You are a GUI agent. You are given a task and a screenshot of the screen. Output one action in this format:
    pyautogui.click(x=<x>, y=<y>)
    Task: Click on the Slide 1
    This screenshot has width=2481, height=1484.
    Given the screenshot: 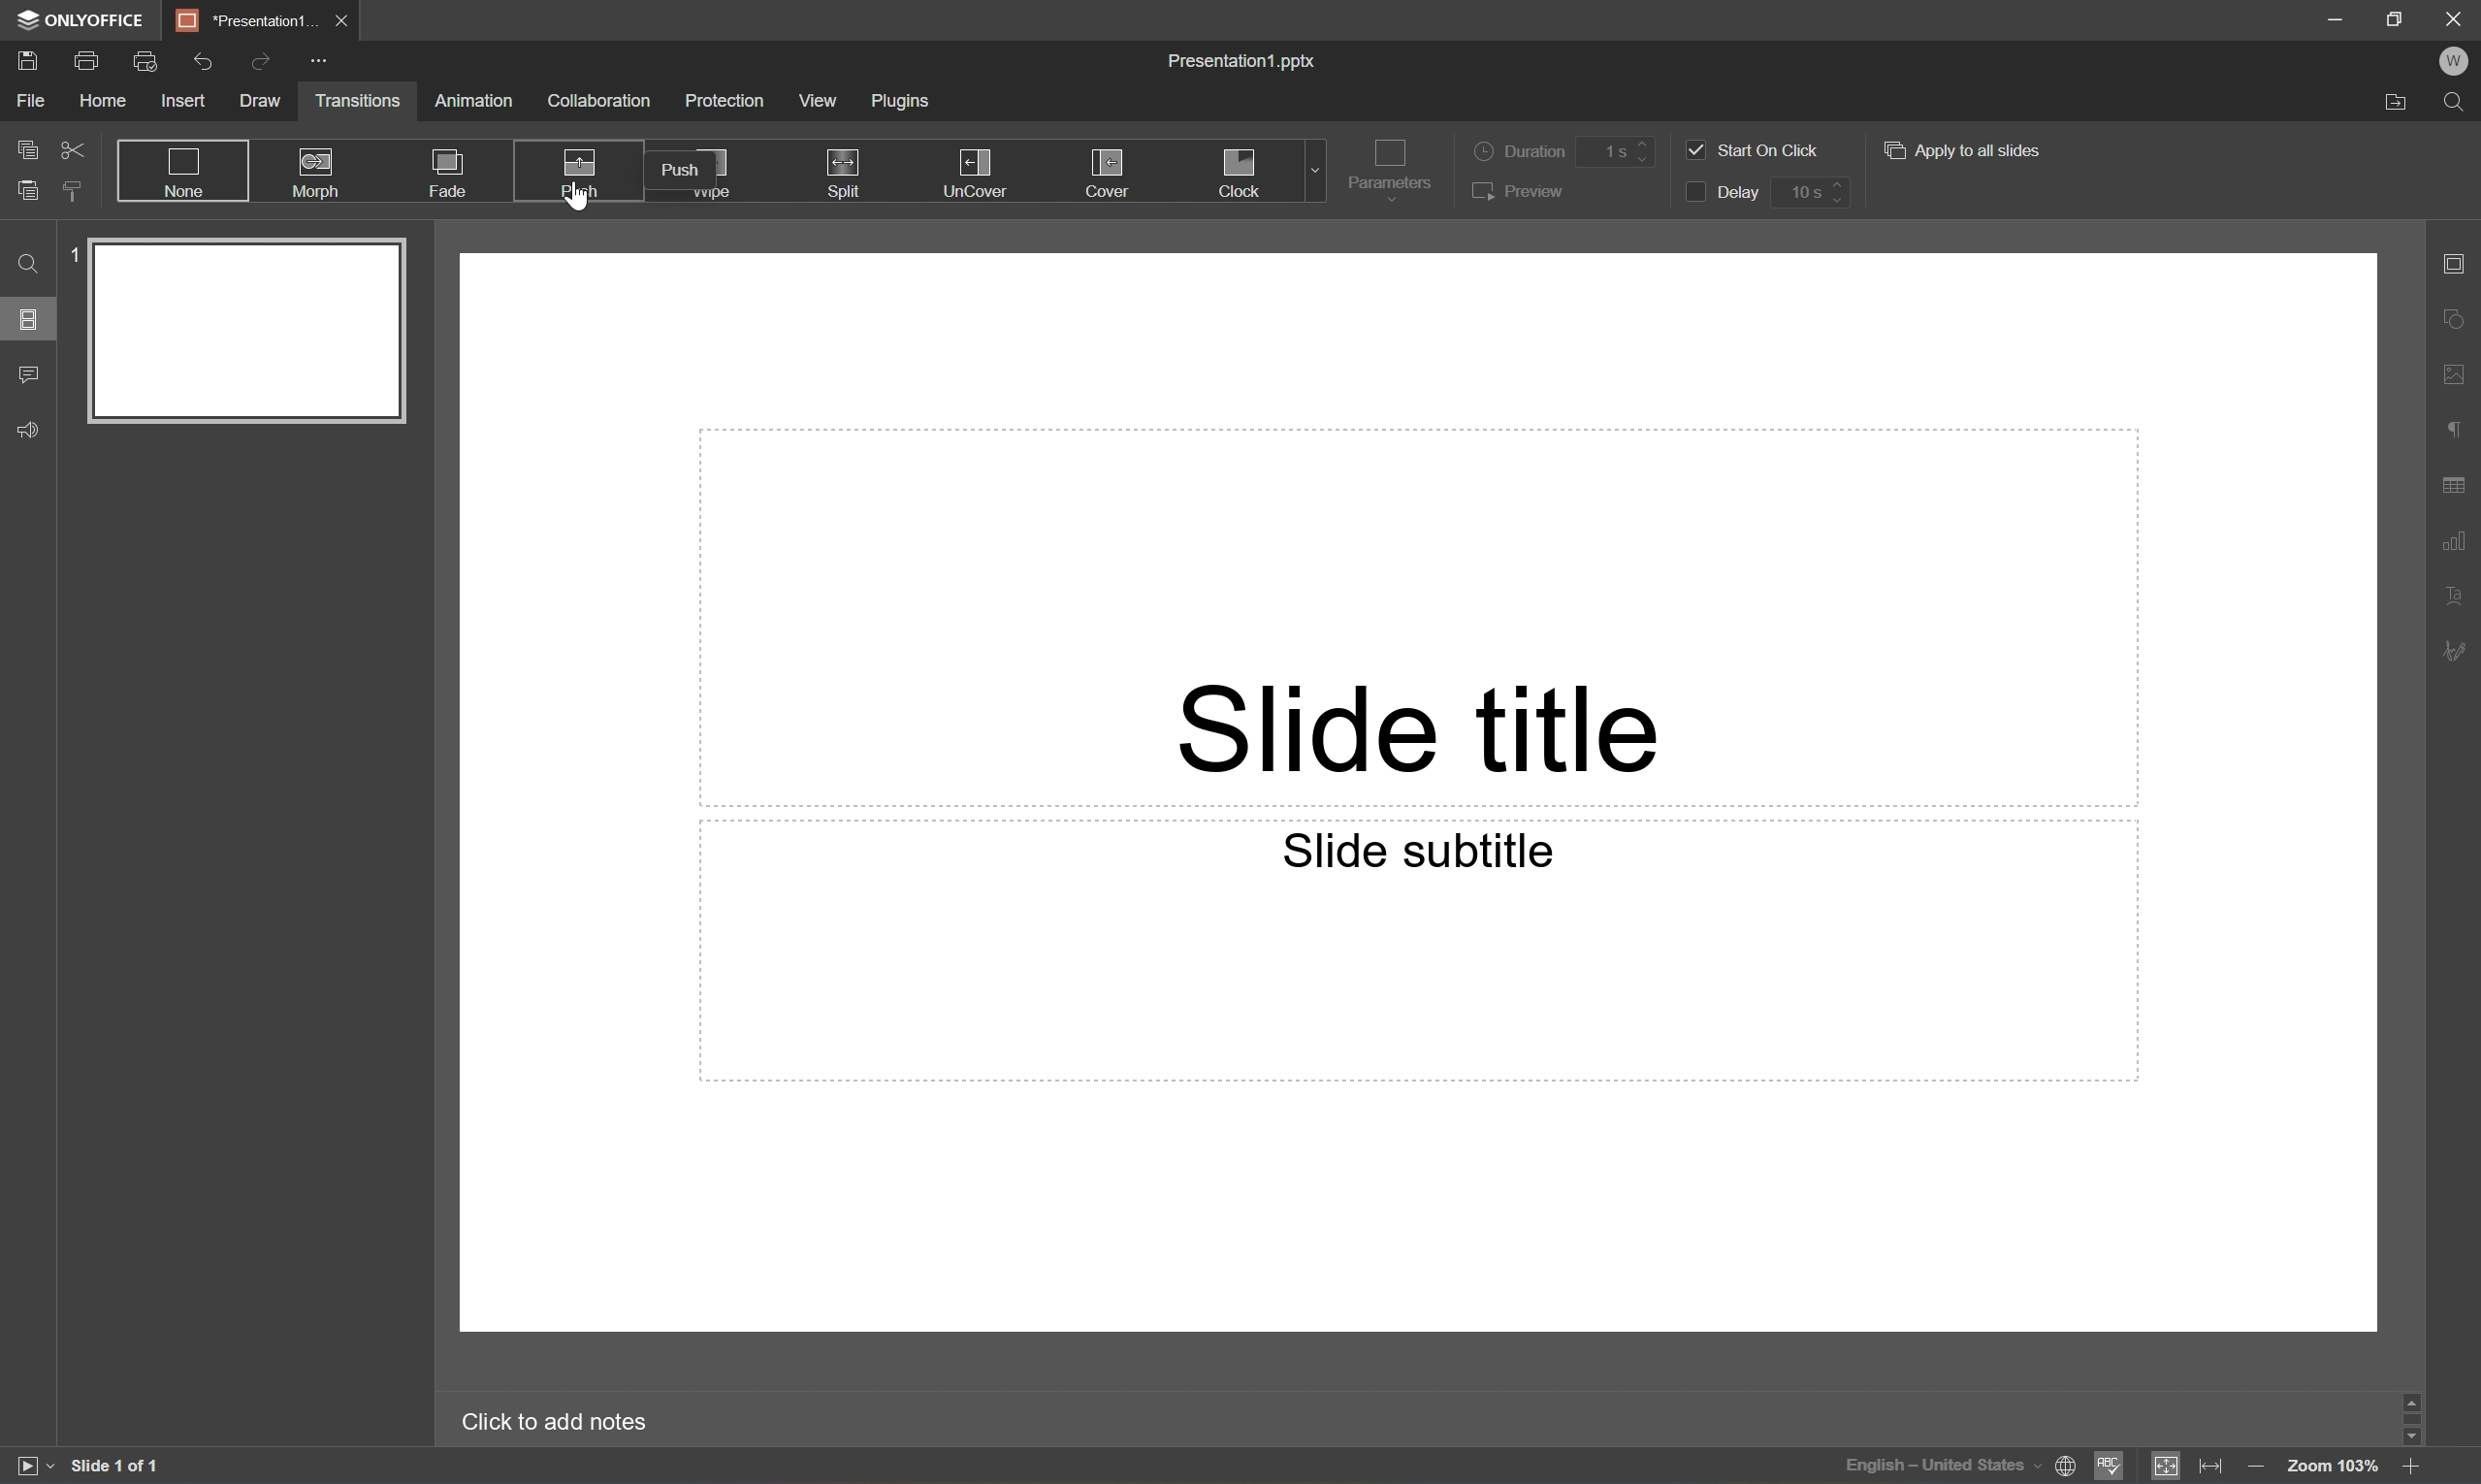 What is the action you would take?
    pyautogui.click(x=236, y=330)
    